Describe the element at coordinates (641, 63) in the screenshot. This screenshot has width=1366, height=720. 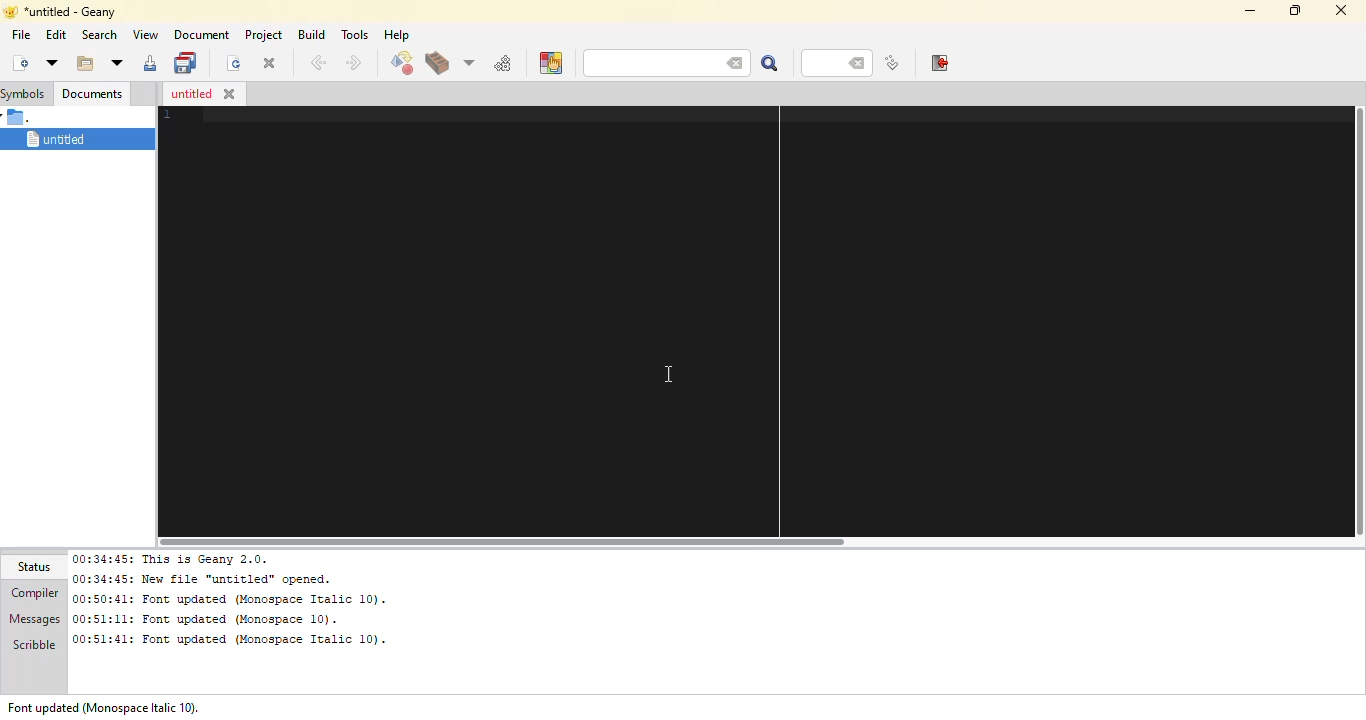
I see `search` at that location.